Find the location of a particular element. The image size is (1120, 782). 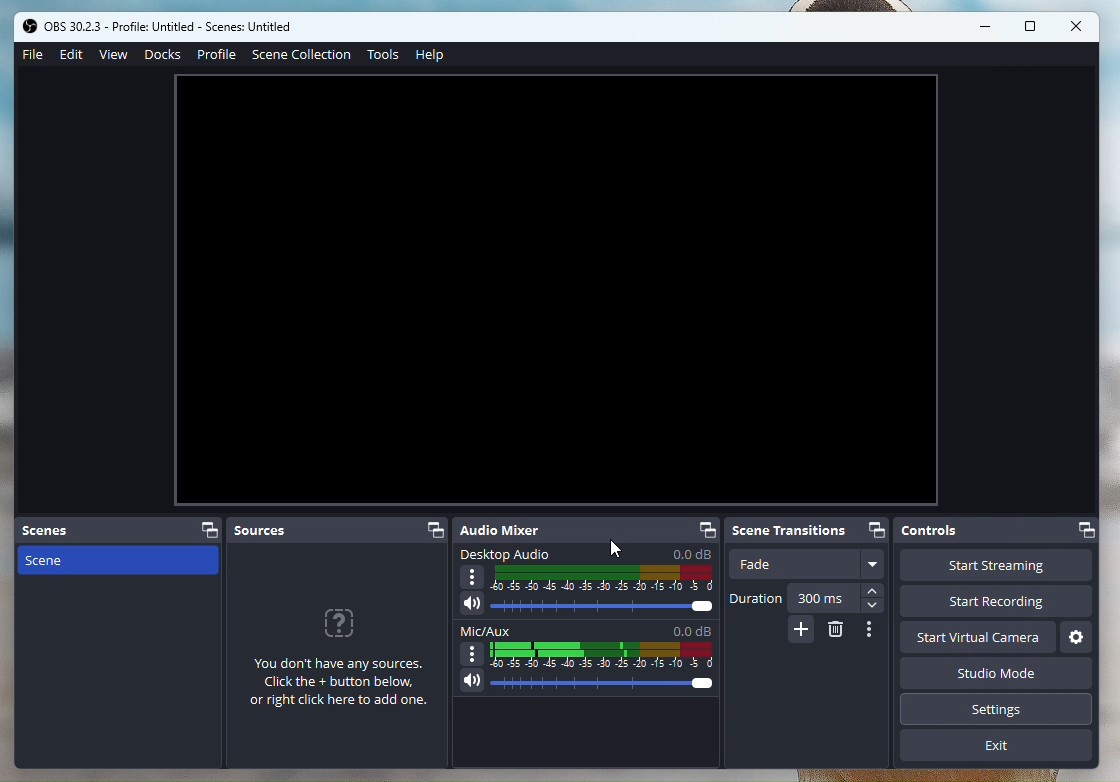

File is located at coordinates (34, 57).